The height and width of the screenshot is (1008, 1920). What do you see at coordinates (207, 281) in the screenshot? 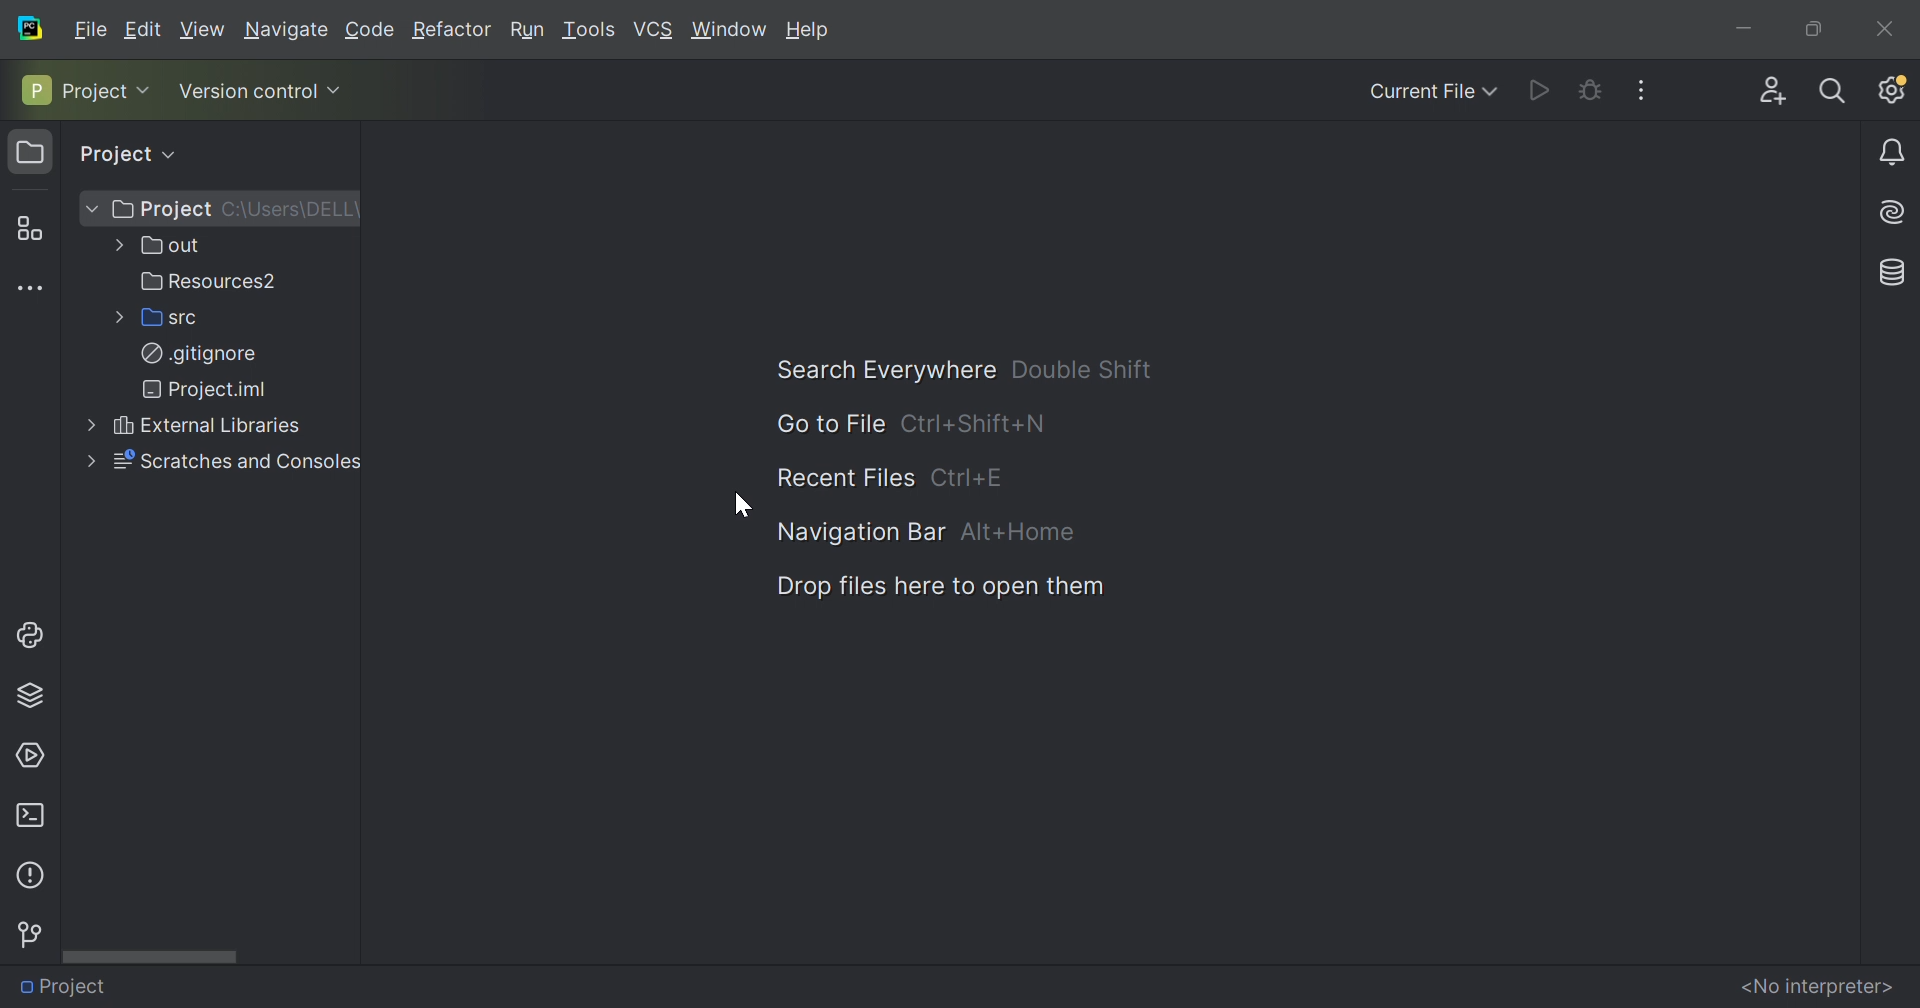
I see `Resources2` at bounding box center [207, 281].